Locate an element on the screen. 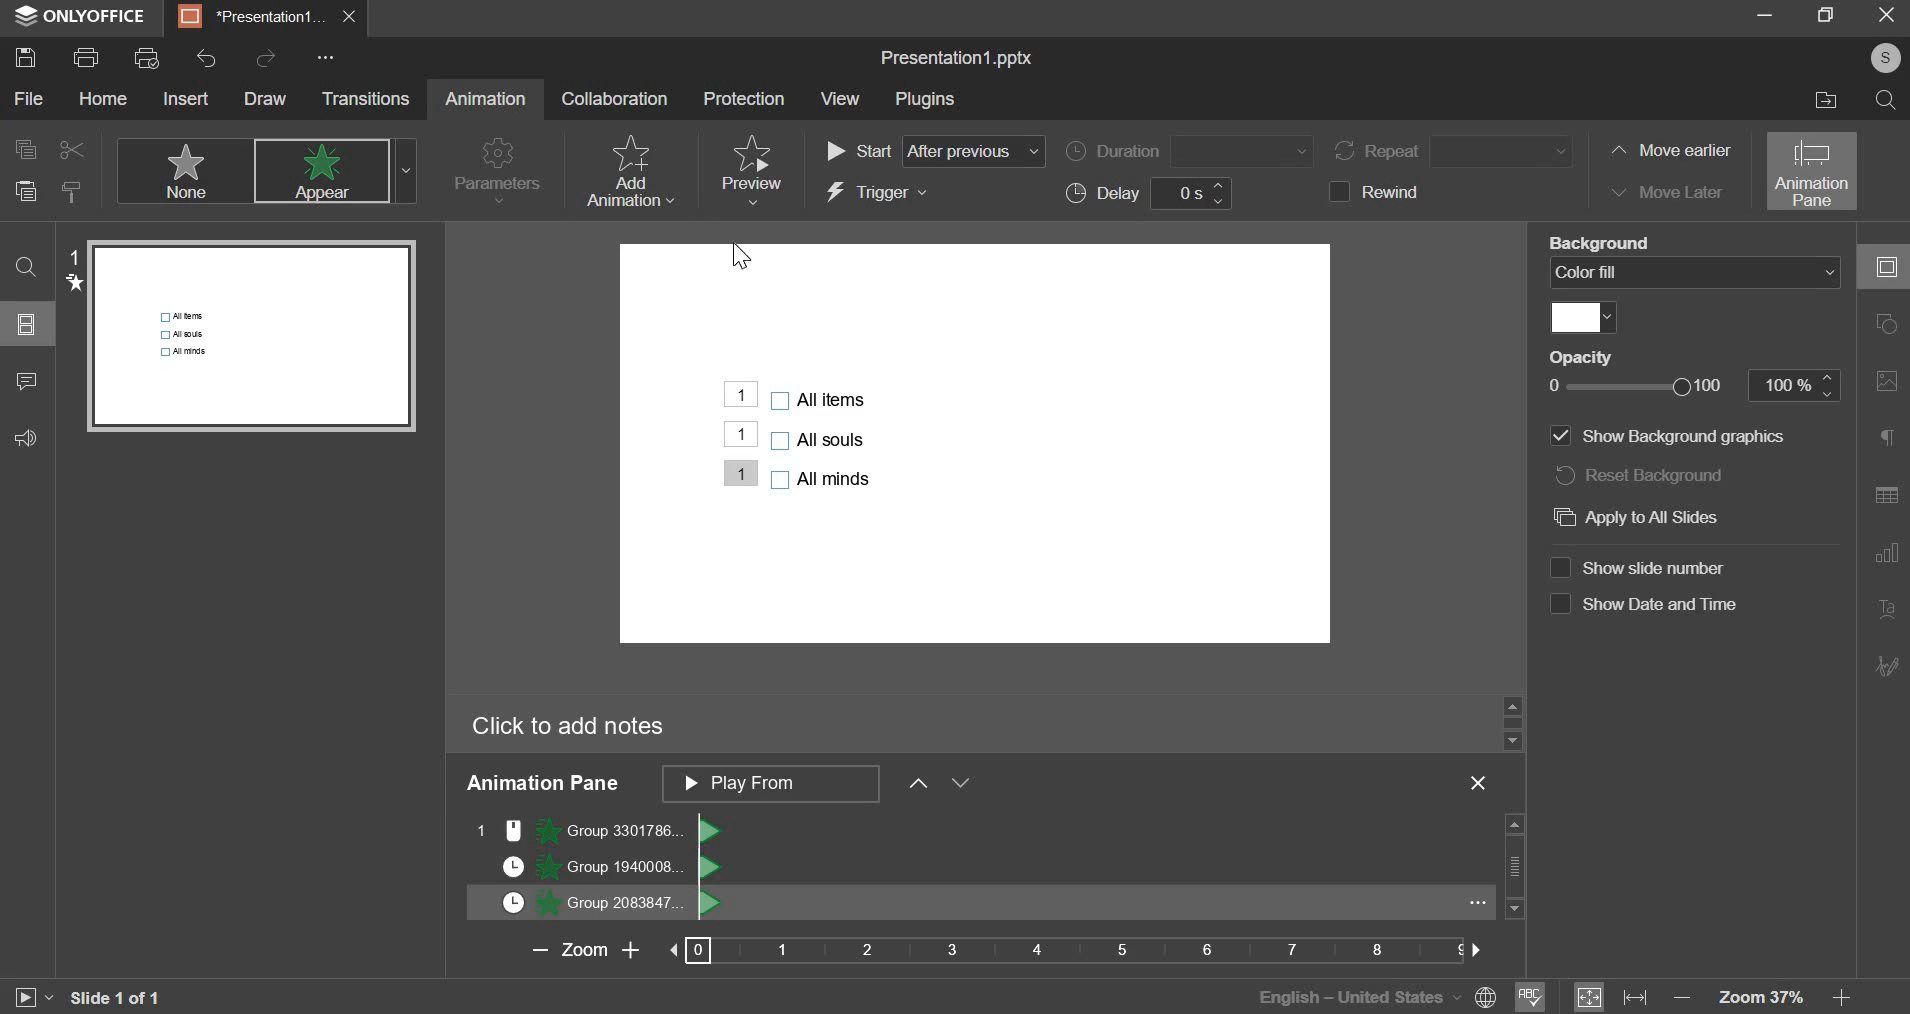  1 is located at coordinates (740, 434).